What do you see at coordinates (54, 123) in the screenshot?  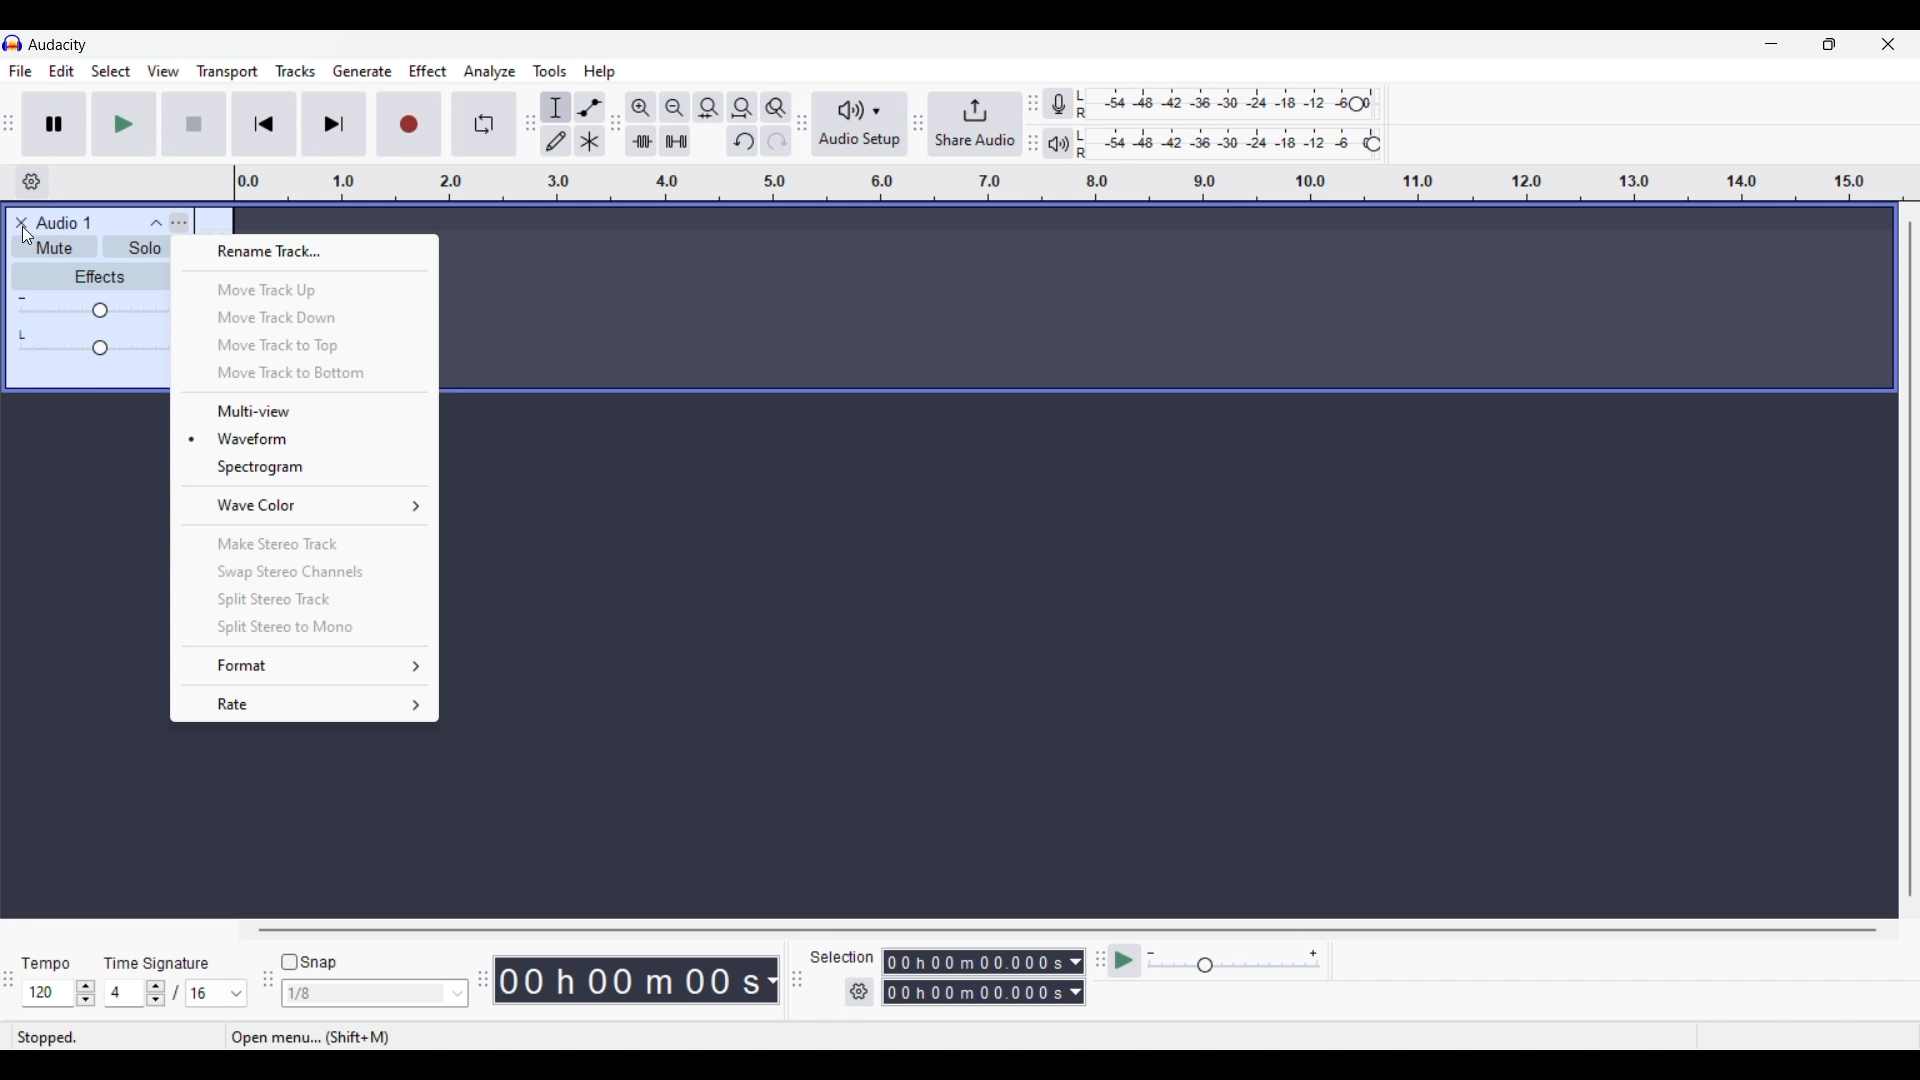 I see `Pause` at bounding box center [54, 123].